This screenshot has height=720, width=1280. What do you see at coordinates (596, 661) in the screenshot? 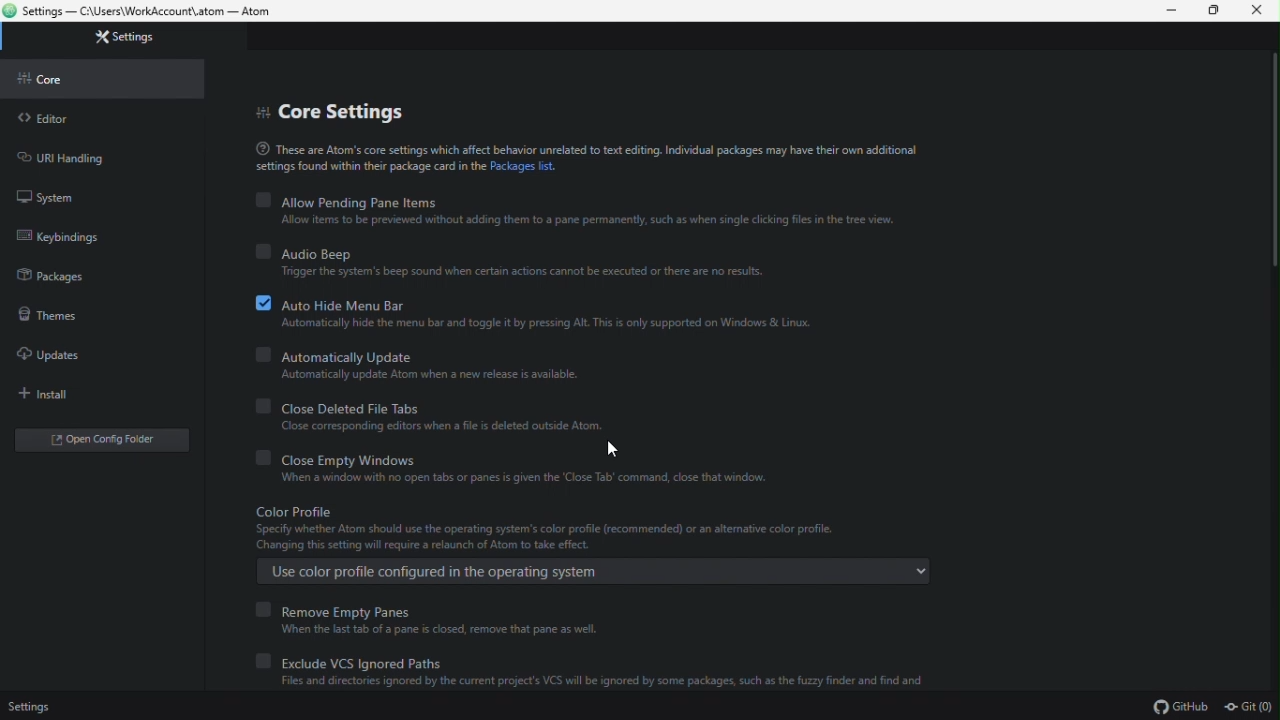
I see `exclude vcs ignored paths` at bounding box center [596, 661].